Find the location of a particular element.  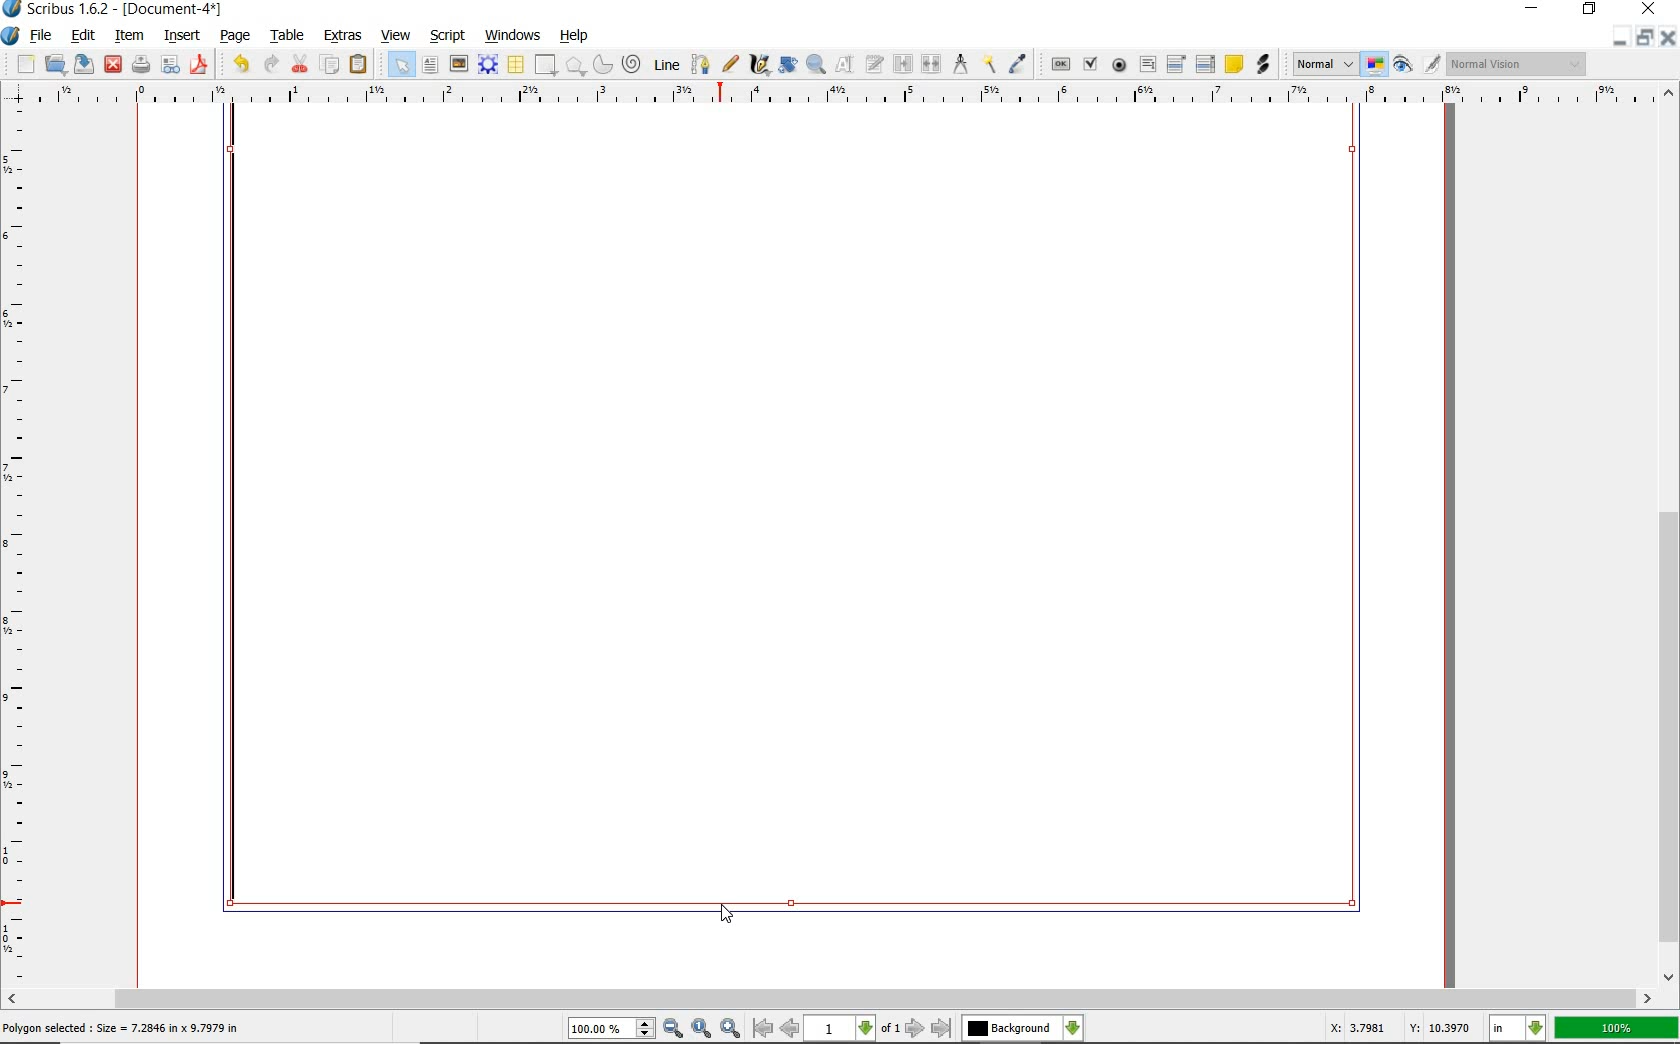

toggle color management is located at coordinates (1376, 66).